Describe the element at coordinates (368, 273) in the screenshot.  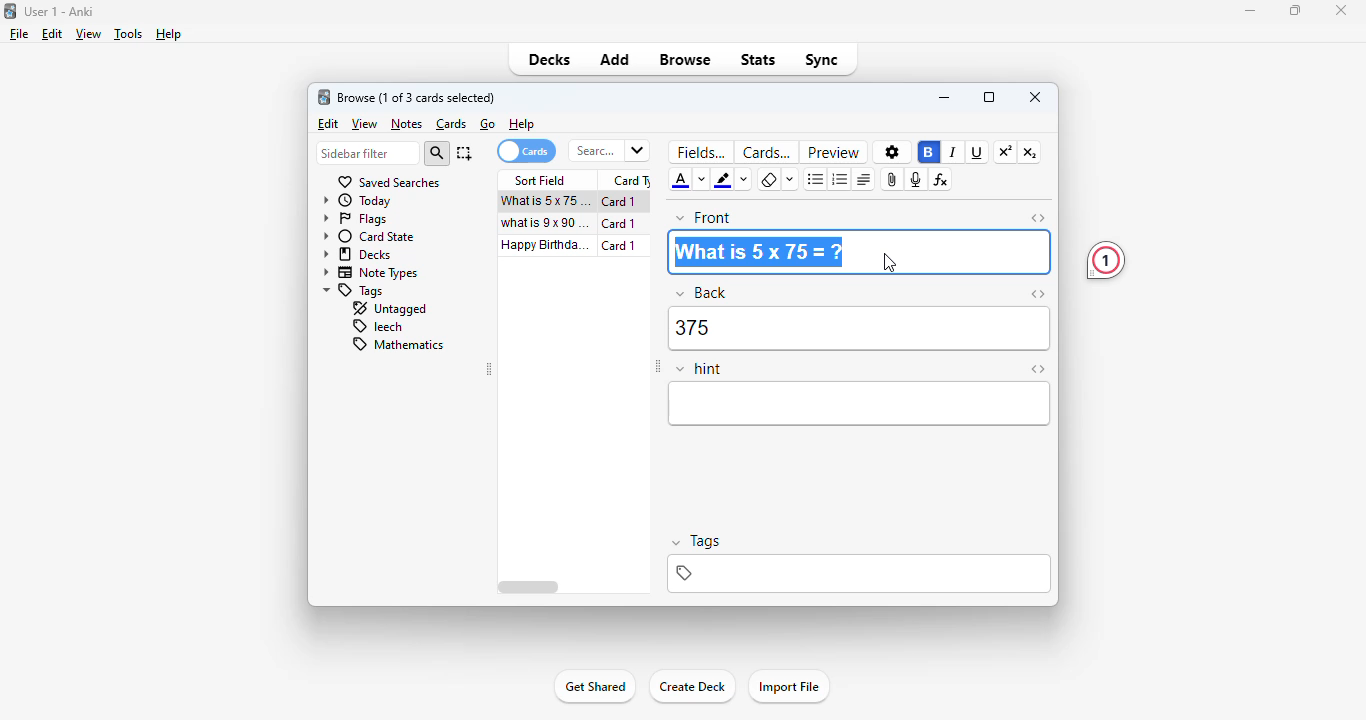
I see `note types` at that location.